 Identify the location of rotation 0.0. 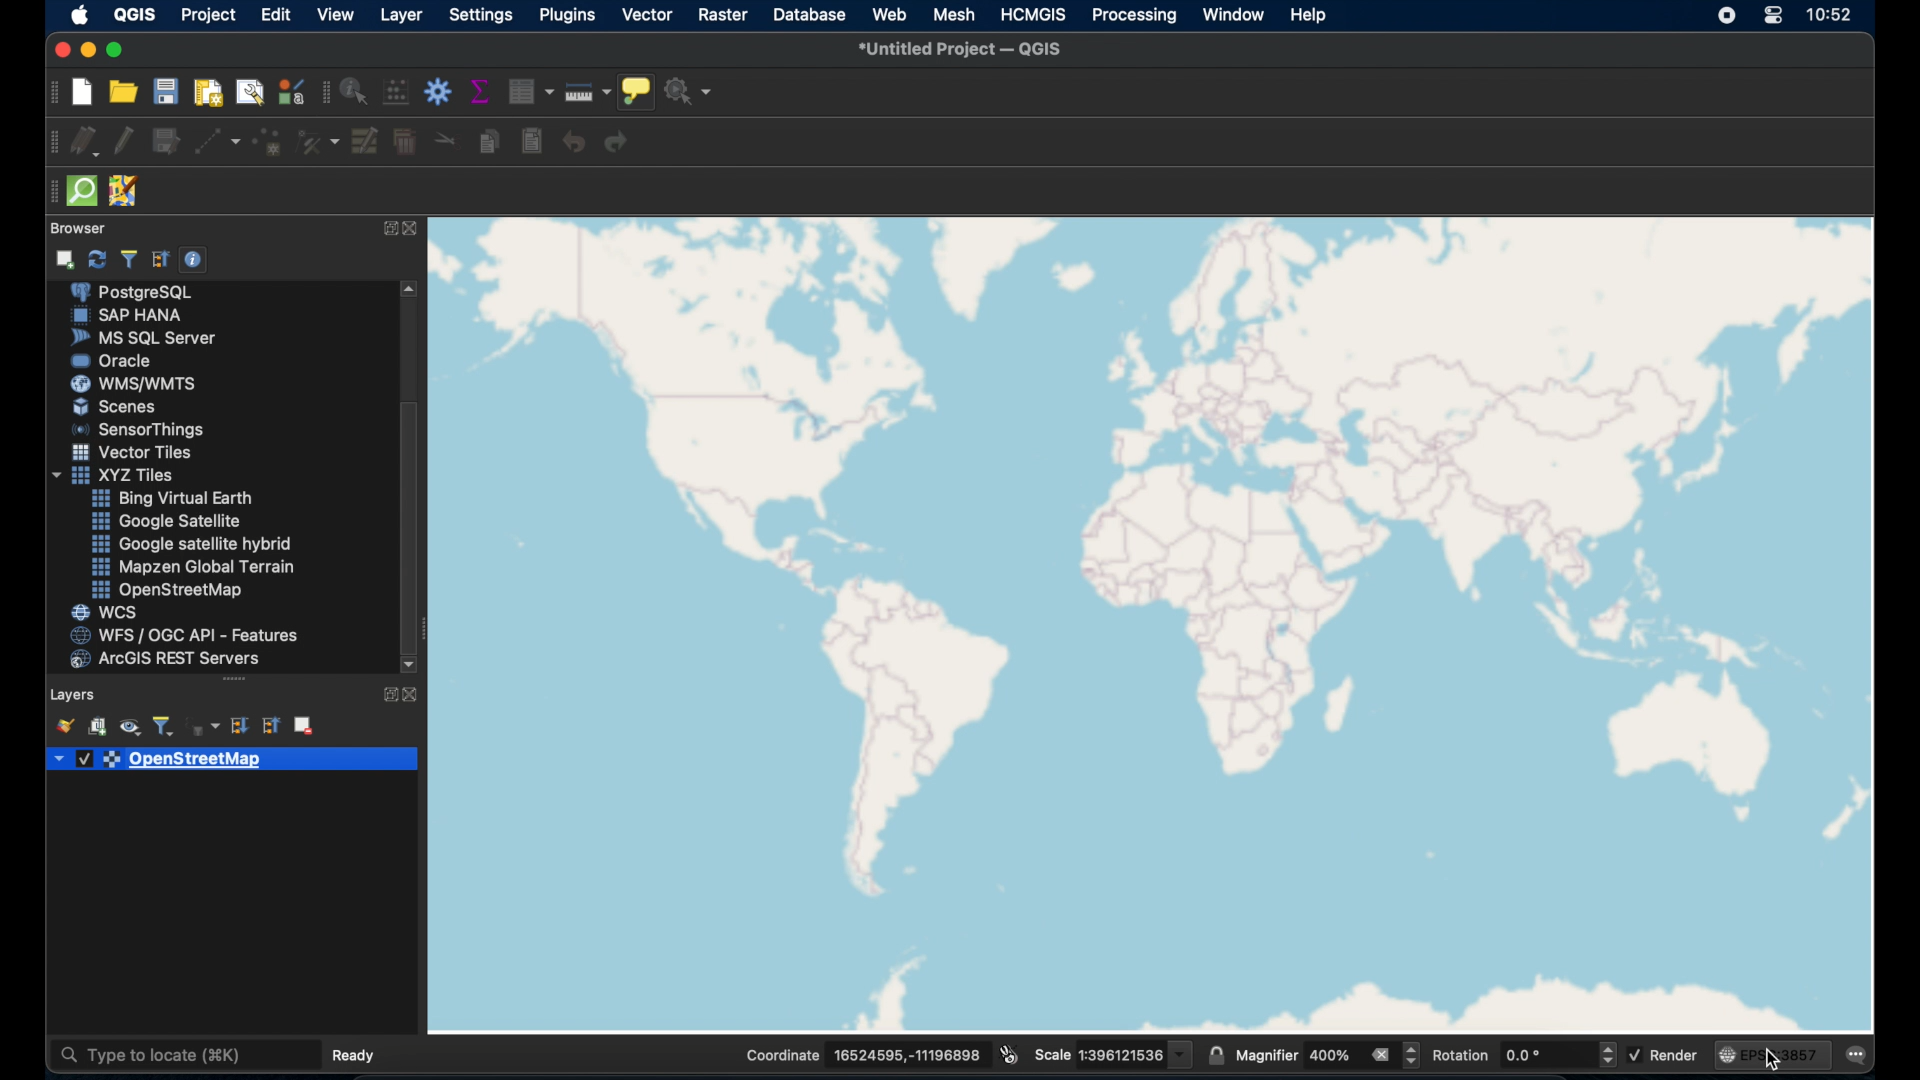
(1523, 1053).